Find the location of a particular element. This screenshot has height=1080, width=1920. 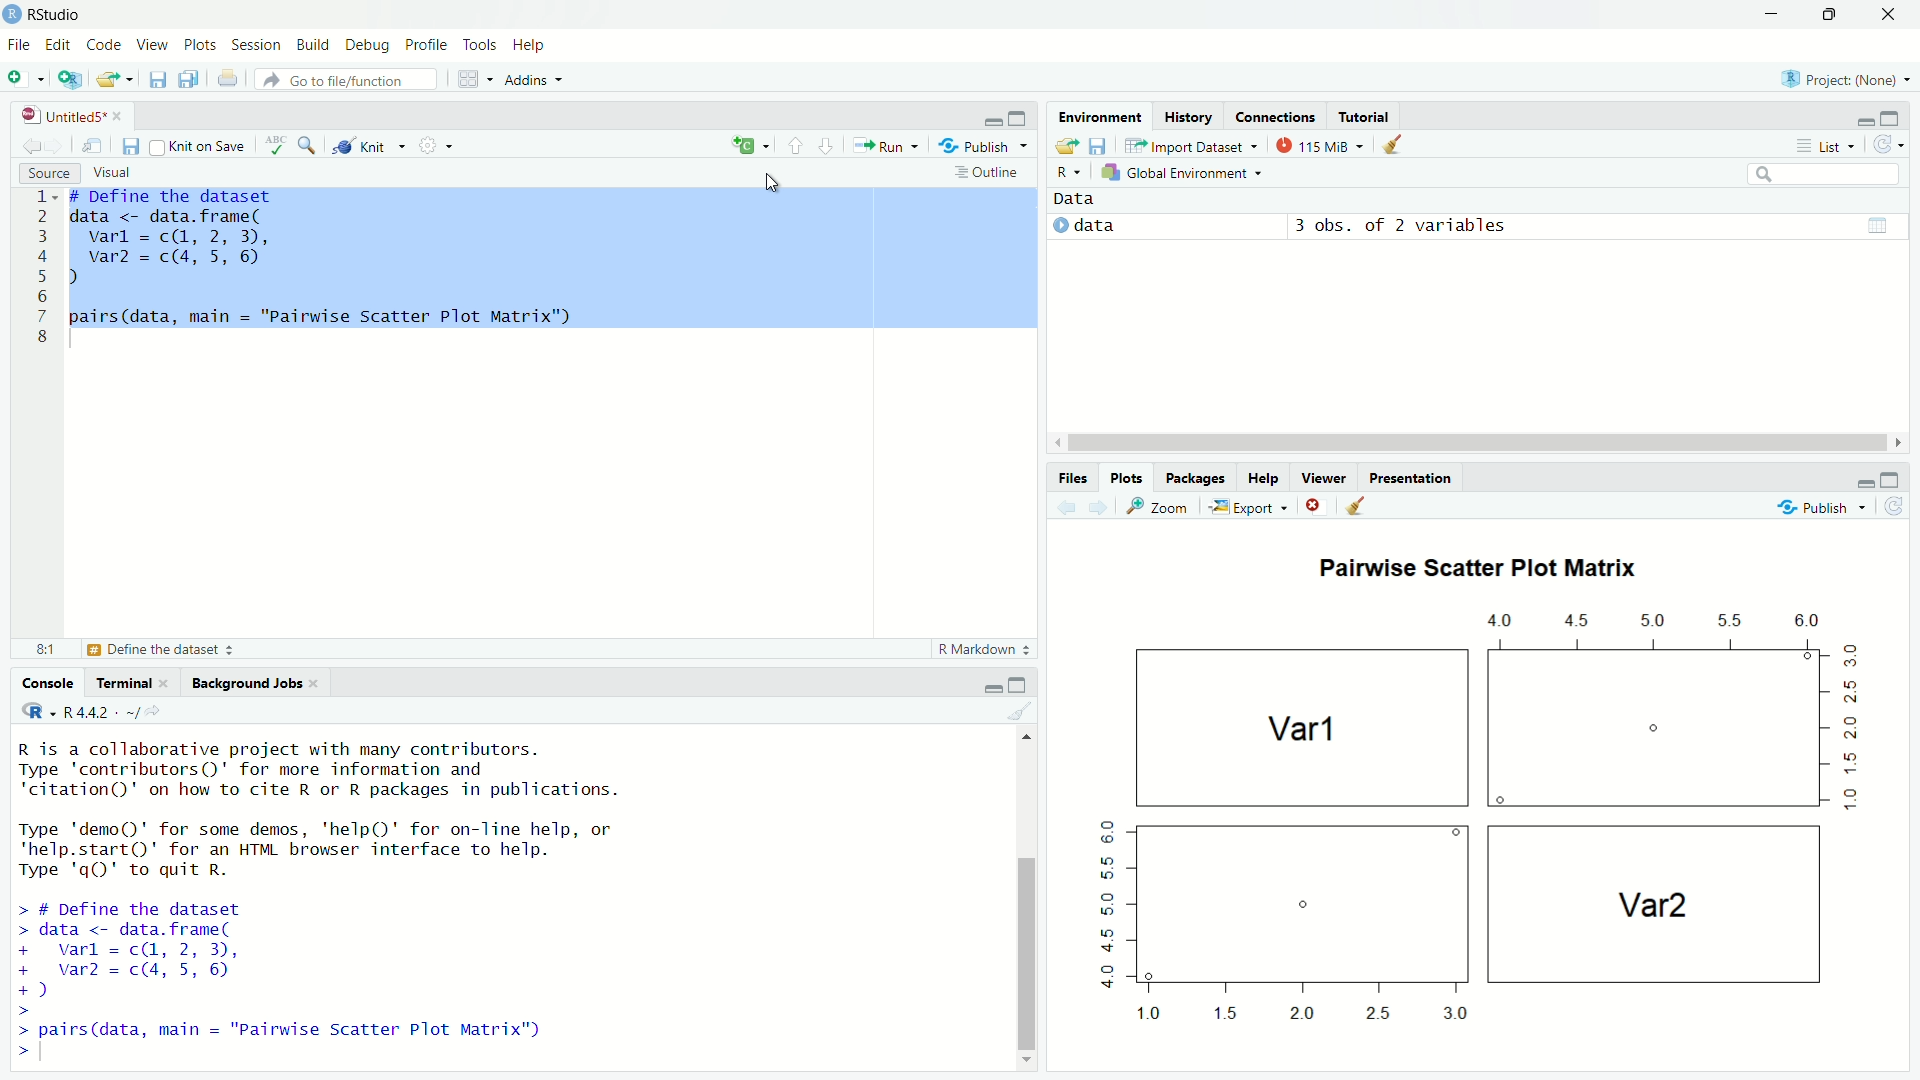

Save current document (Ctrl + S) is located at coordinates (158, 76).